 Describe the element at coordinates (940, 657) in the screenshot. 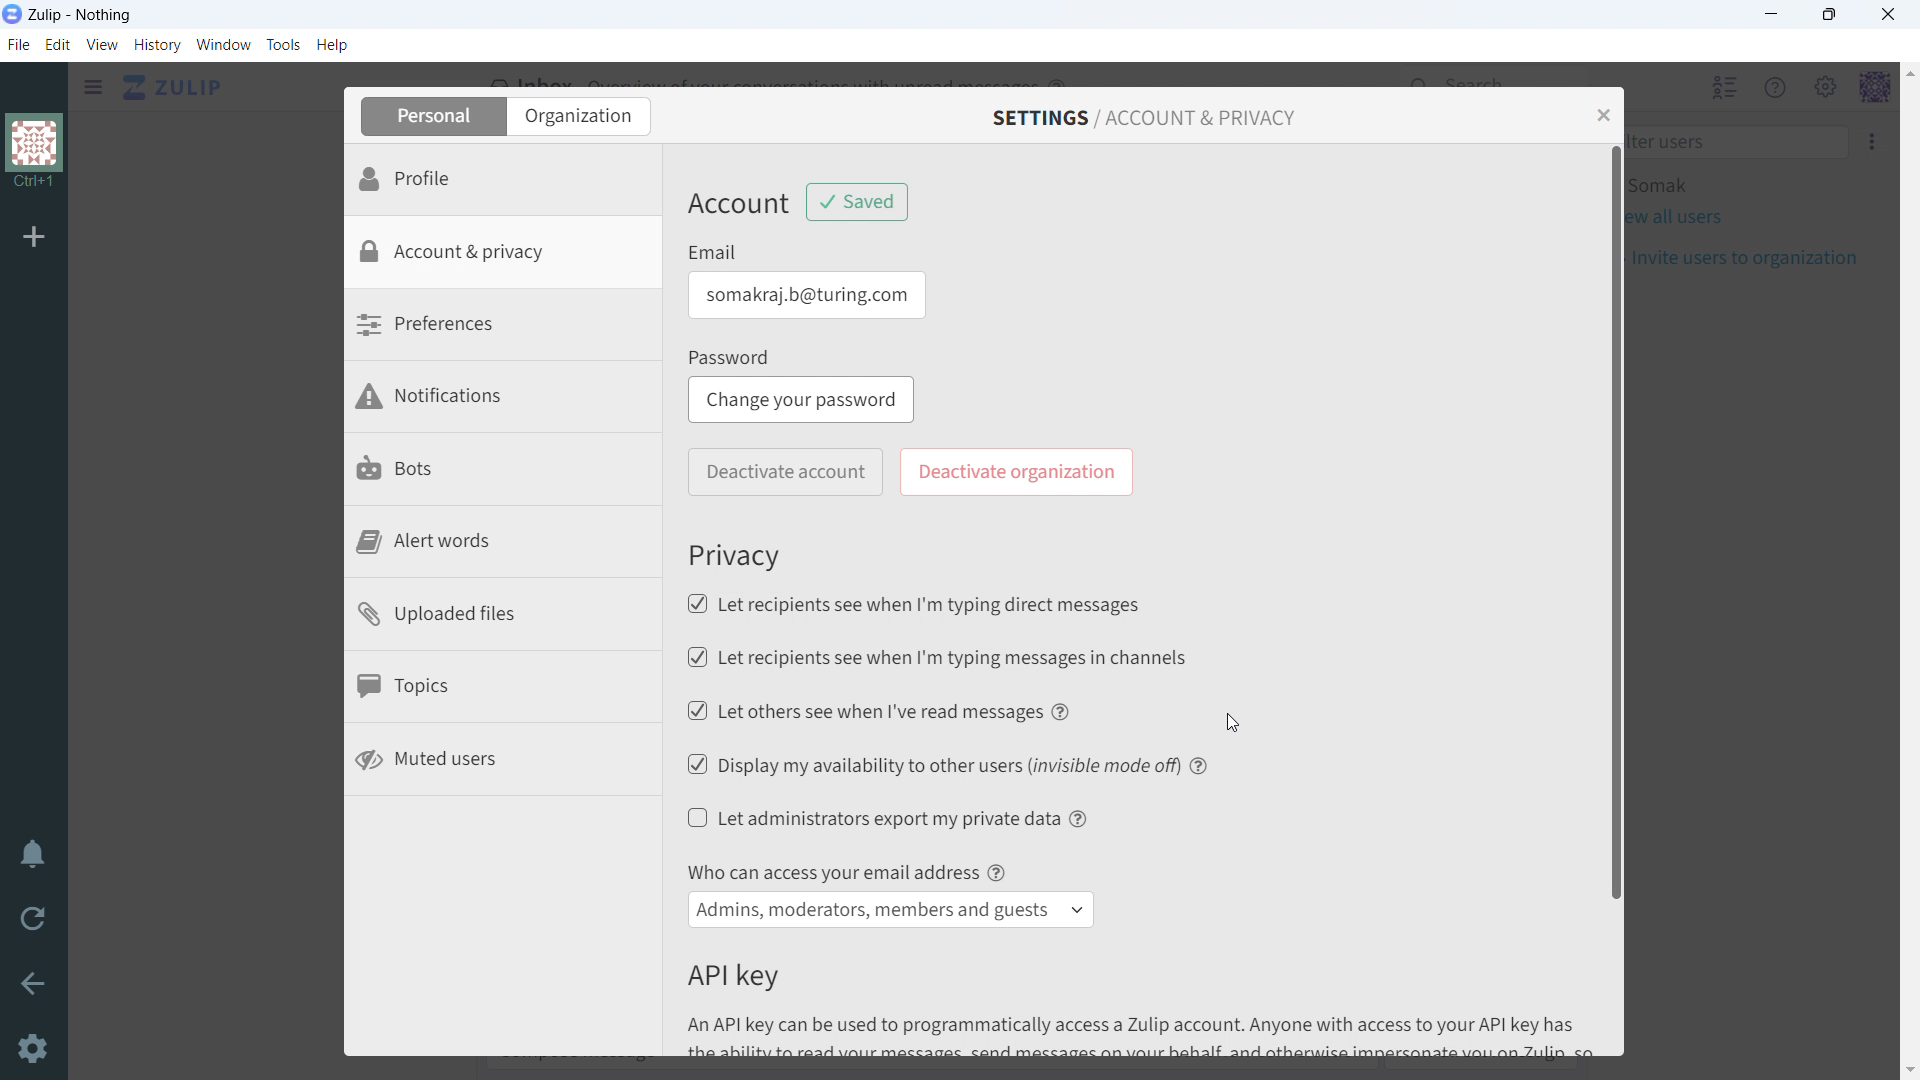

I see `let recipents see when i'm typing messages in channels` at that location.